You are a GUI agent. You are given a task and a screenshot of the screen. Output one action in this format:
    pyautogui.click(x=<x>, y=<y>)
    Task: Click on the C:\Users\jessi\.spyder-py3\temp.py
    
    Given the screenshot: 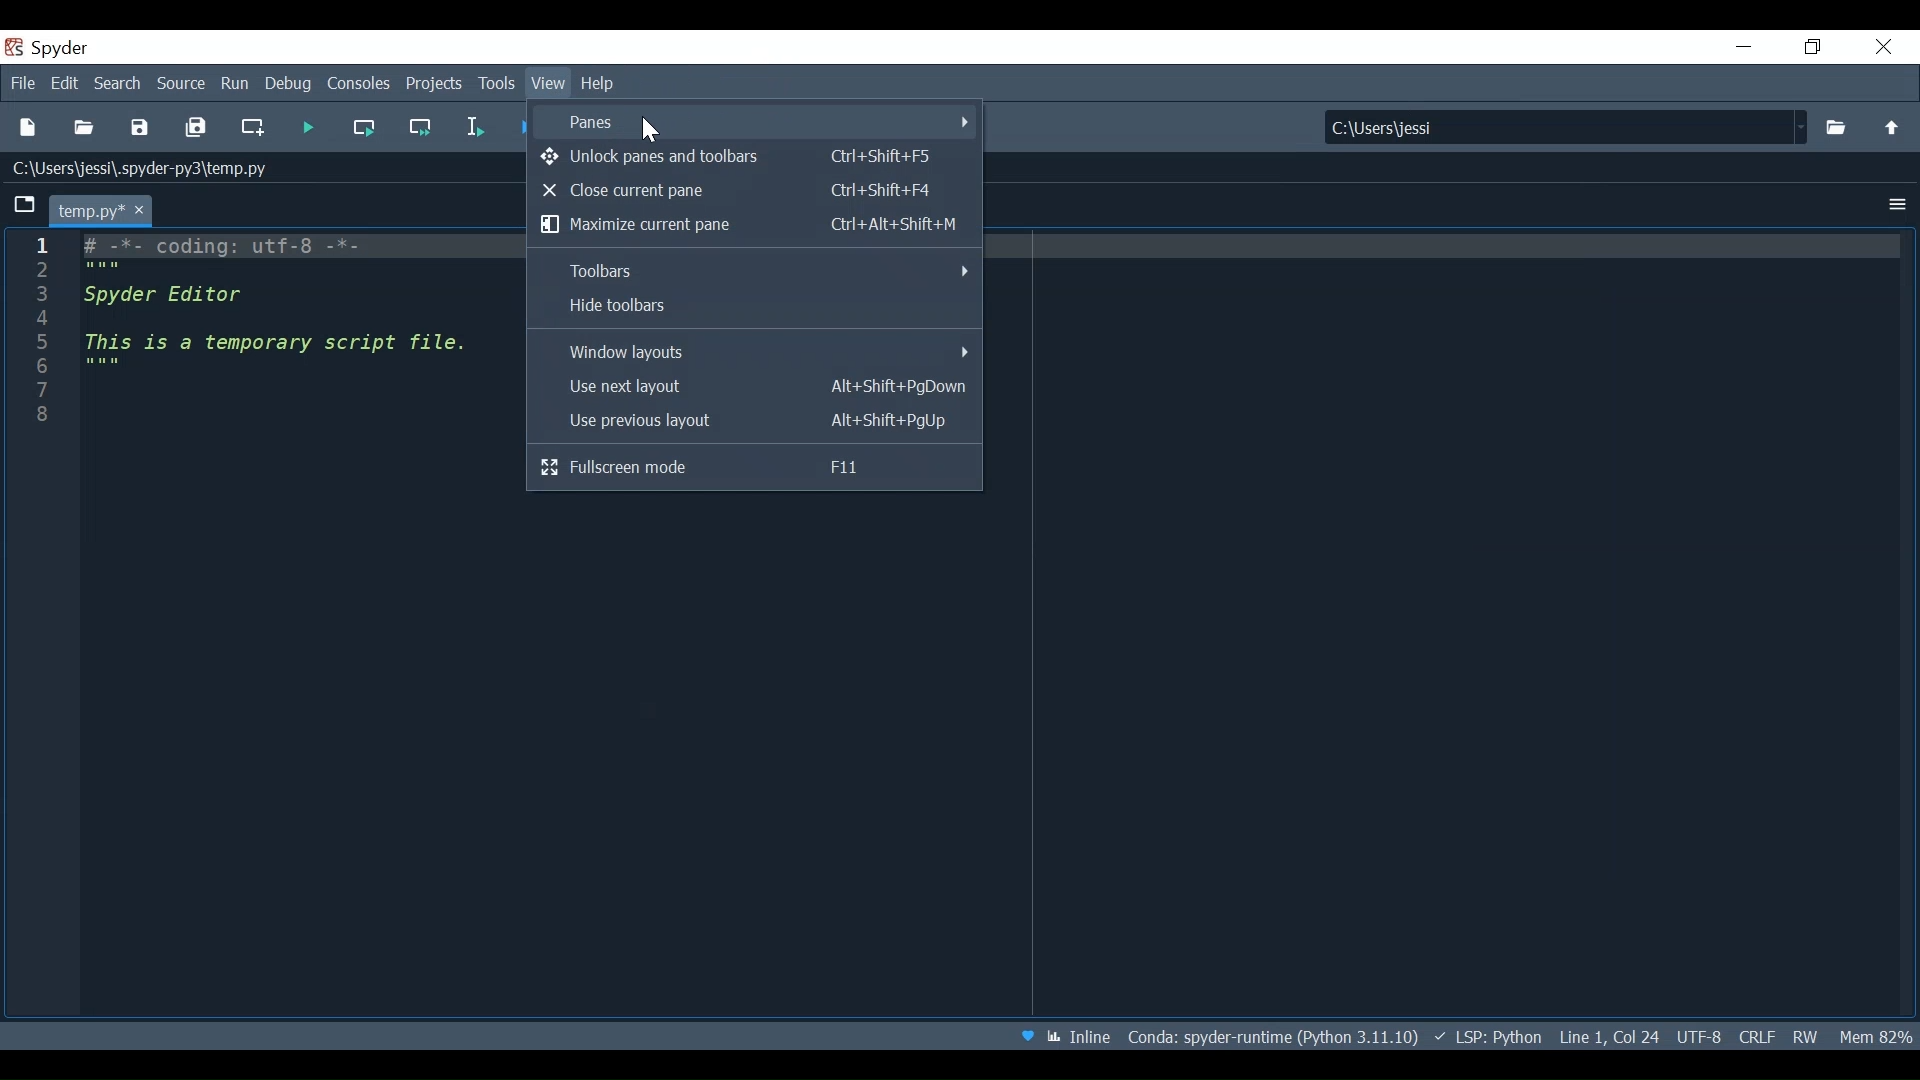 What is the action you would take?
    pyautogui.click(x=153, y=173)
    